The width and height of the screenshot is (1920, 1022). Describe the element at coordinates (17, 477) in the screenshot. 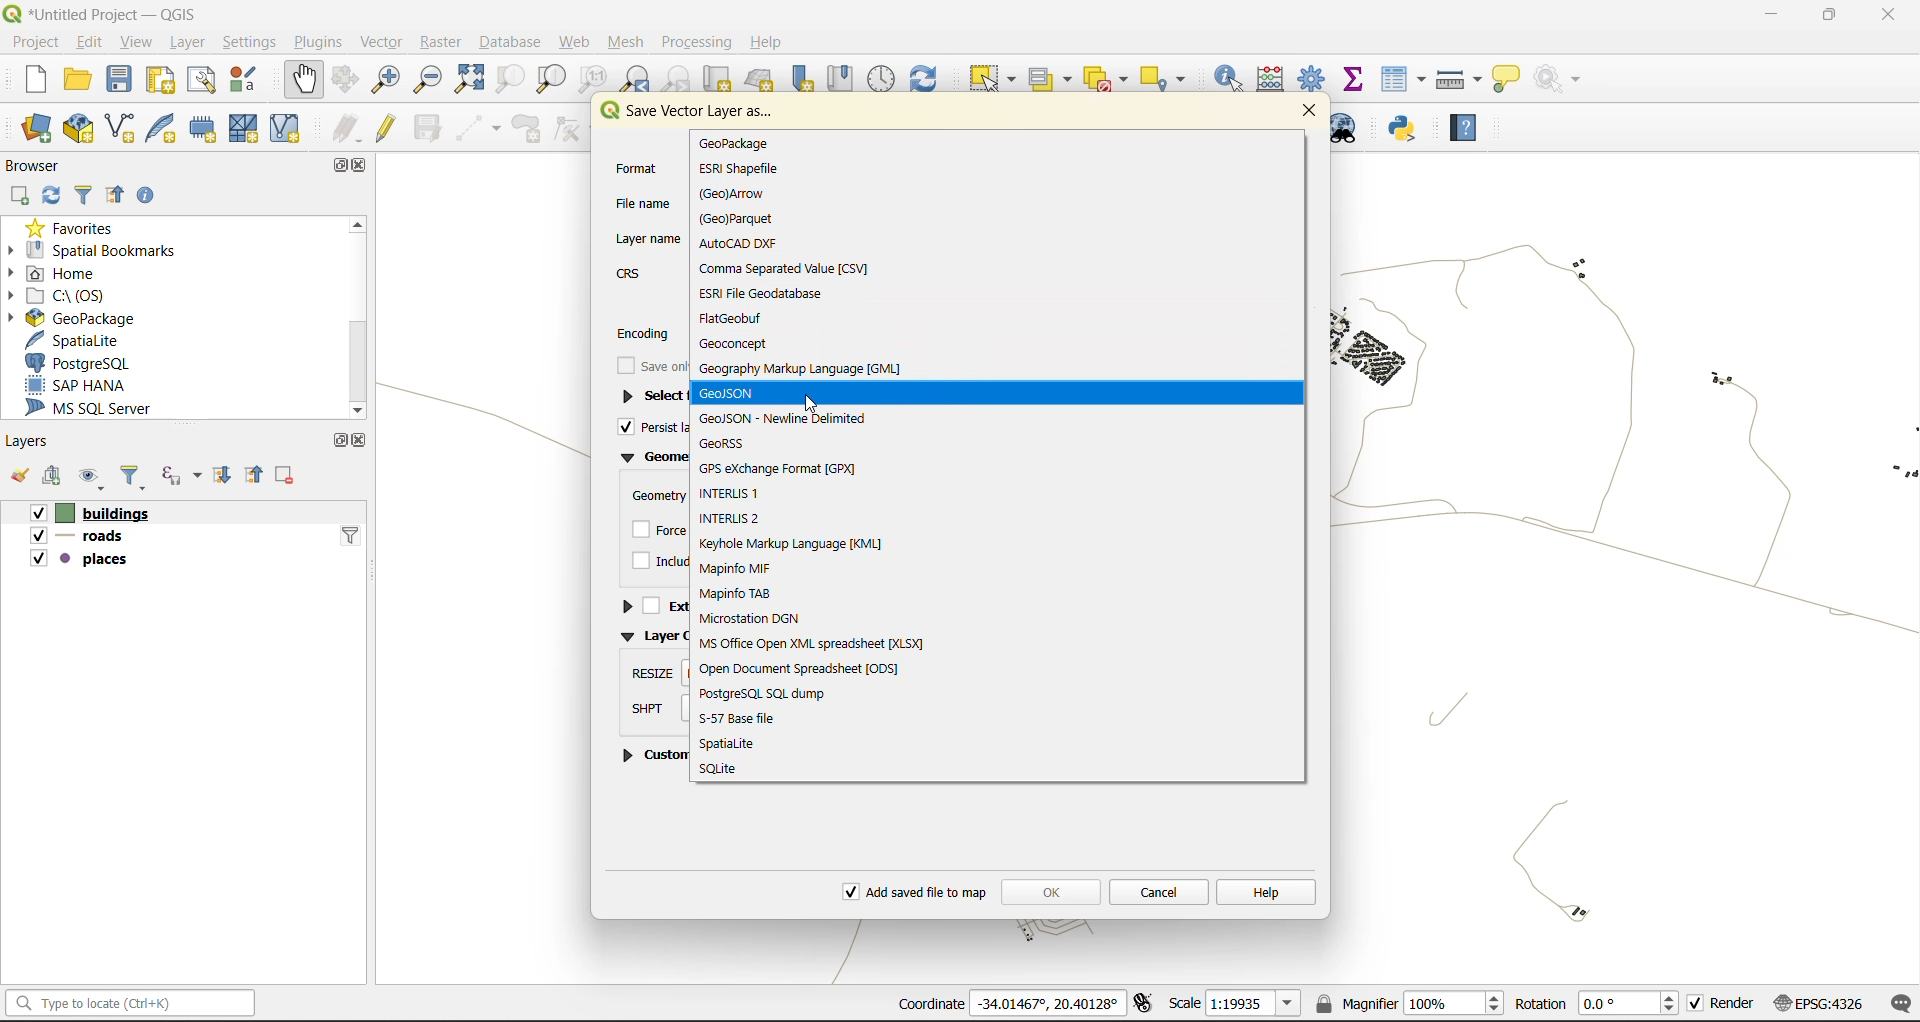

I see `open` at that location.